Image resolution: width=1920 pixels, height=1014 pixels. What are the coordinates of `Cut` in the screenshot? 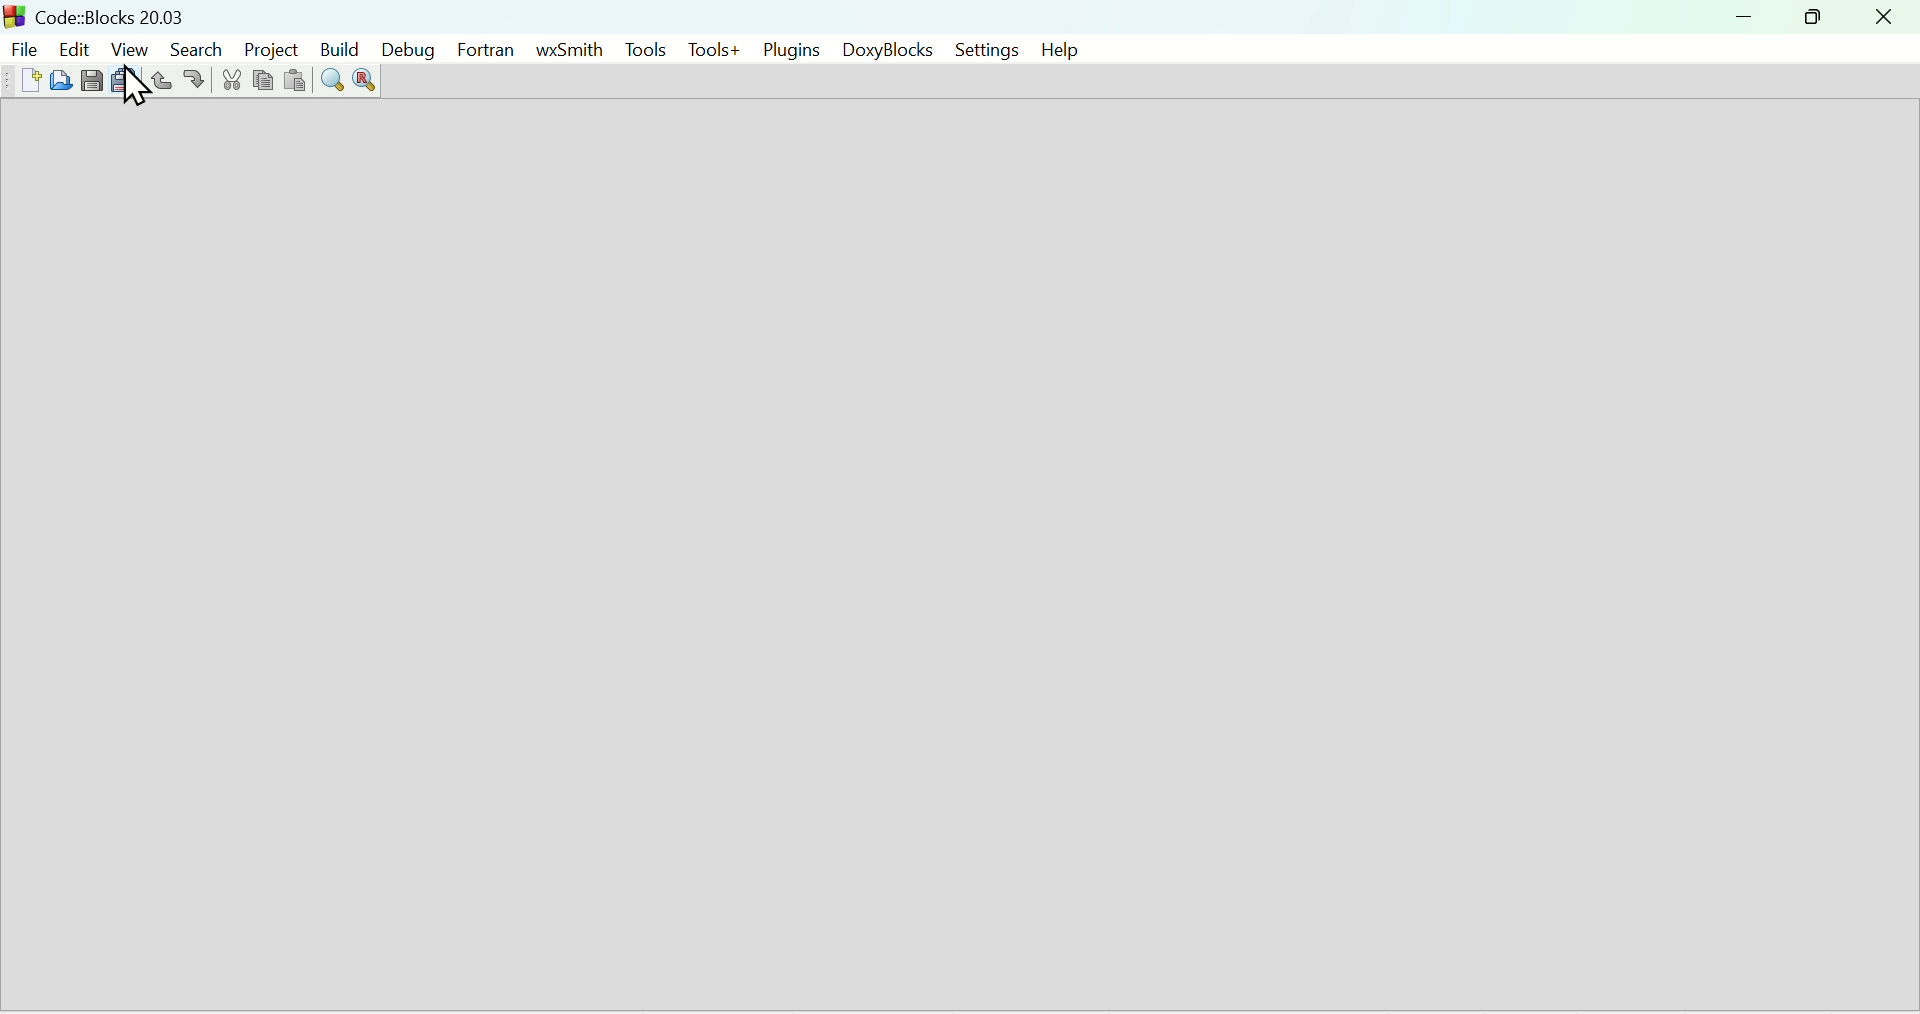 It's located at (227, 81).